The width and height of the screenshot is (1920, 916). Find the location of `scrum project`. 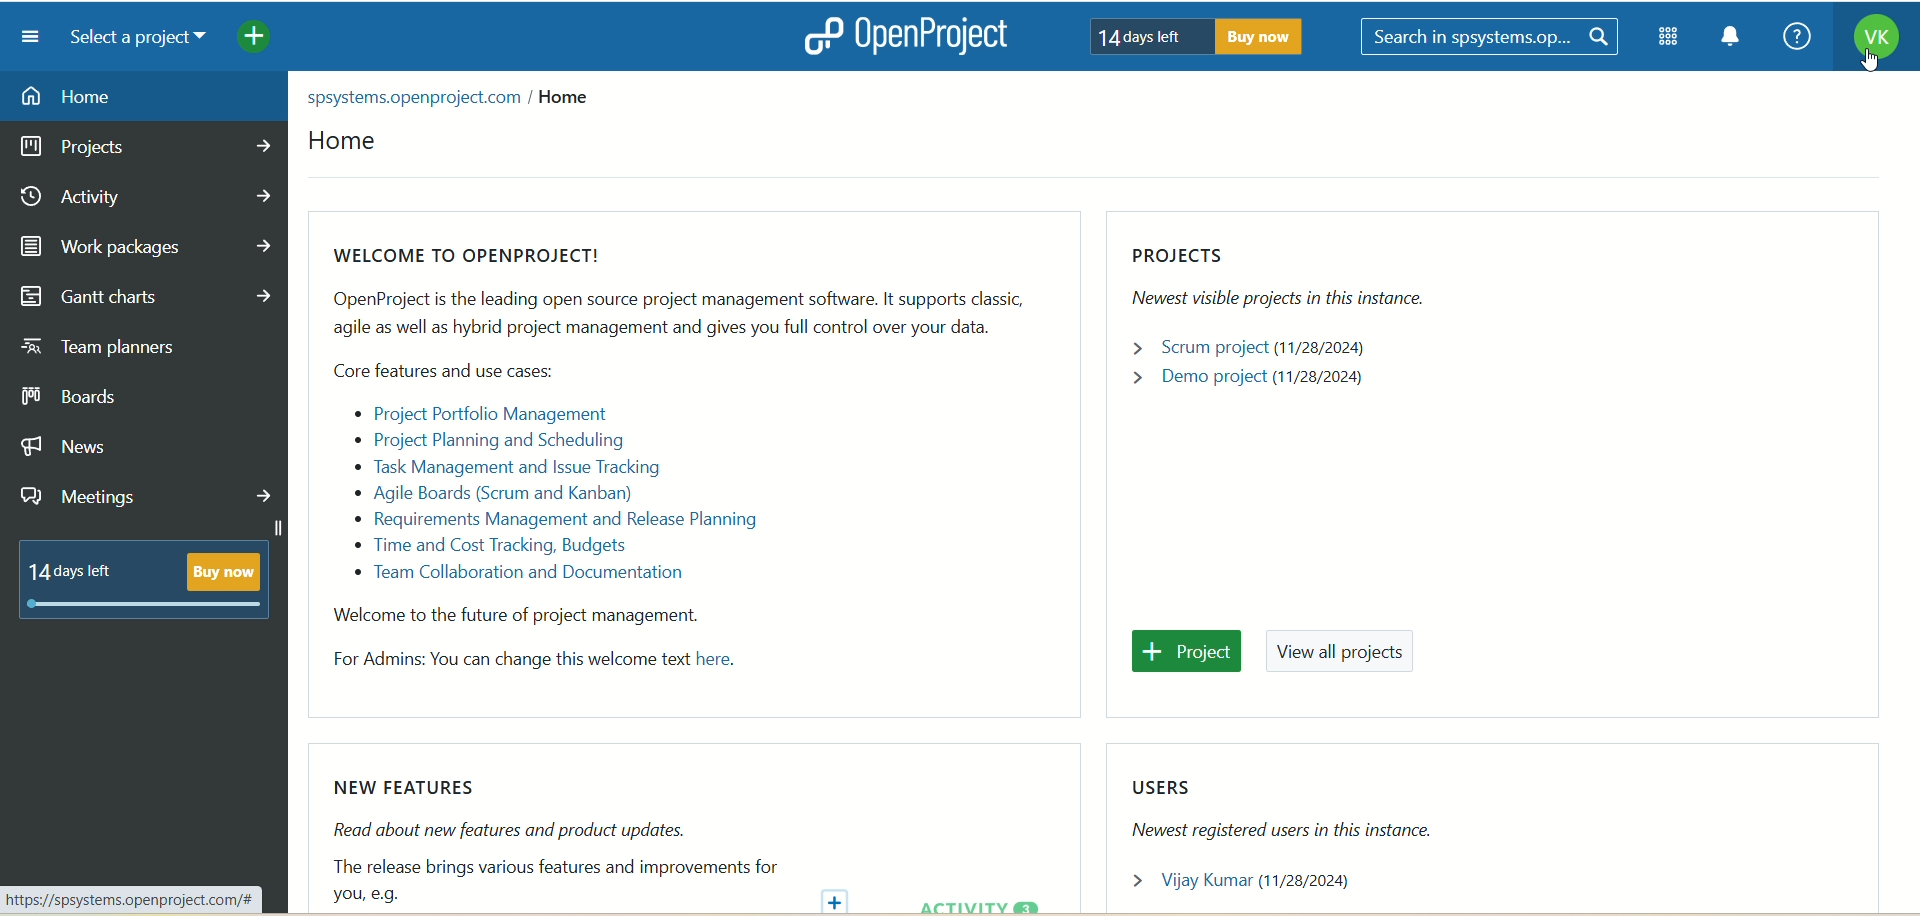

scrum project is located at coordinates (1269, 347).